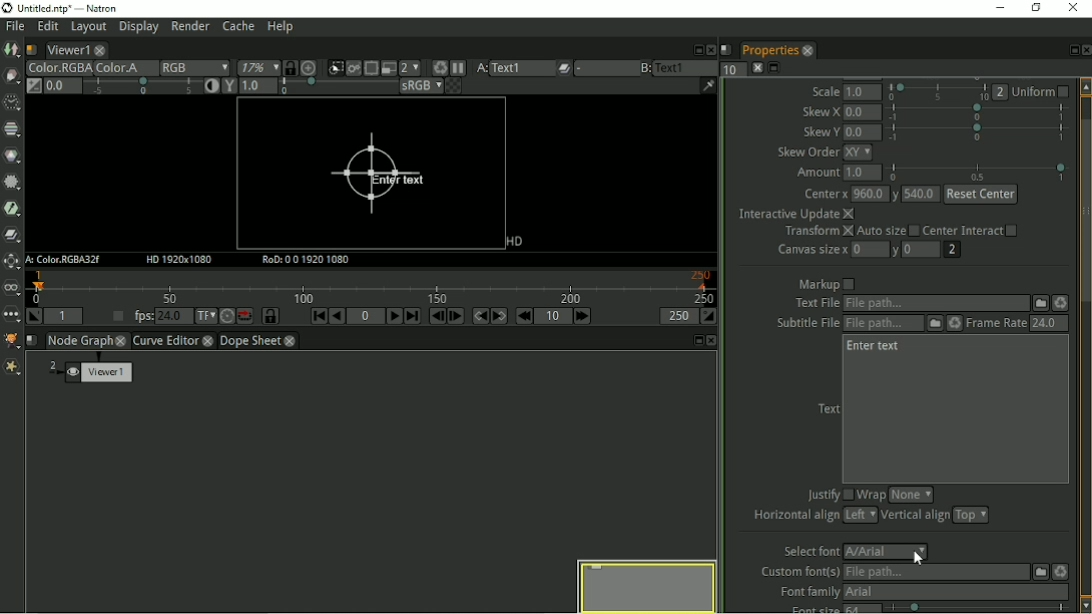 The height and width of the screenshot is (614, 1092). What do you see at coordinates (1003, 8) in the screenshot?
I see `Minimize` at bounding box center [1003, 8].